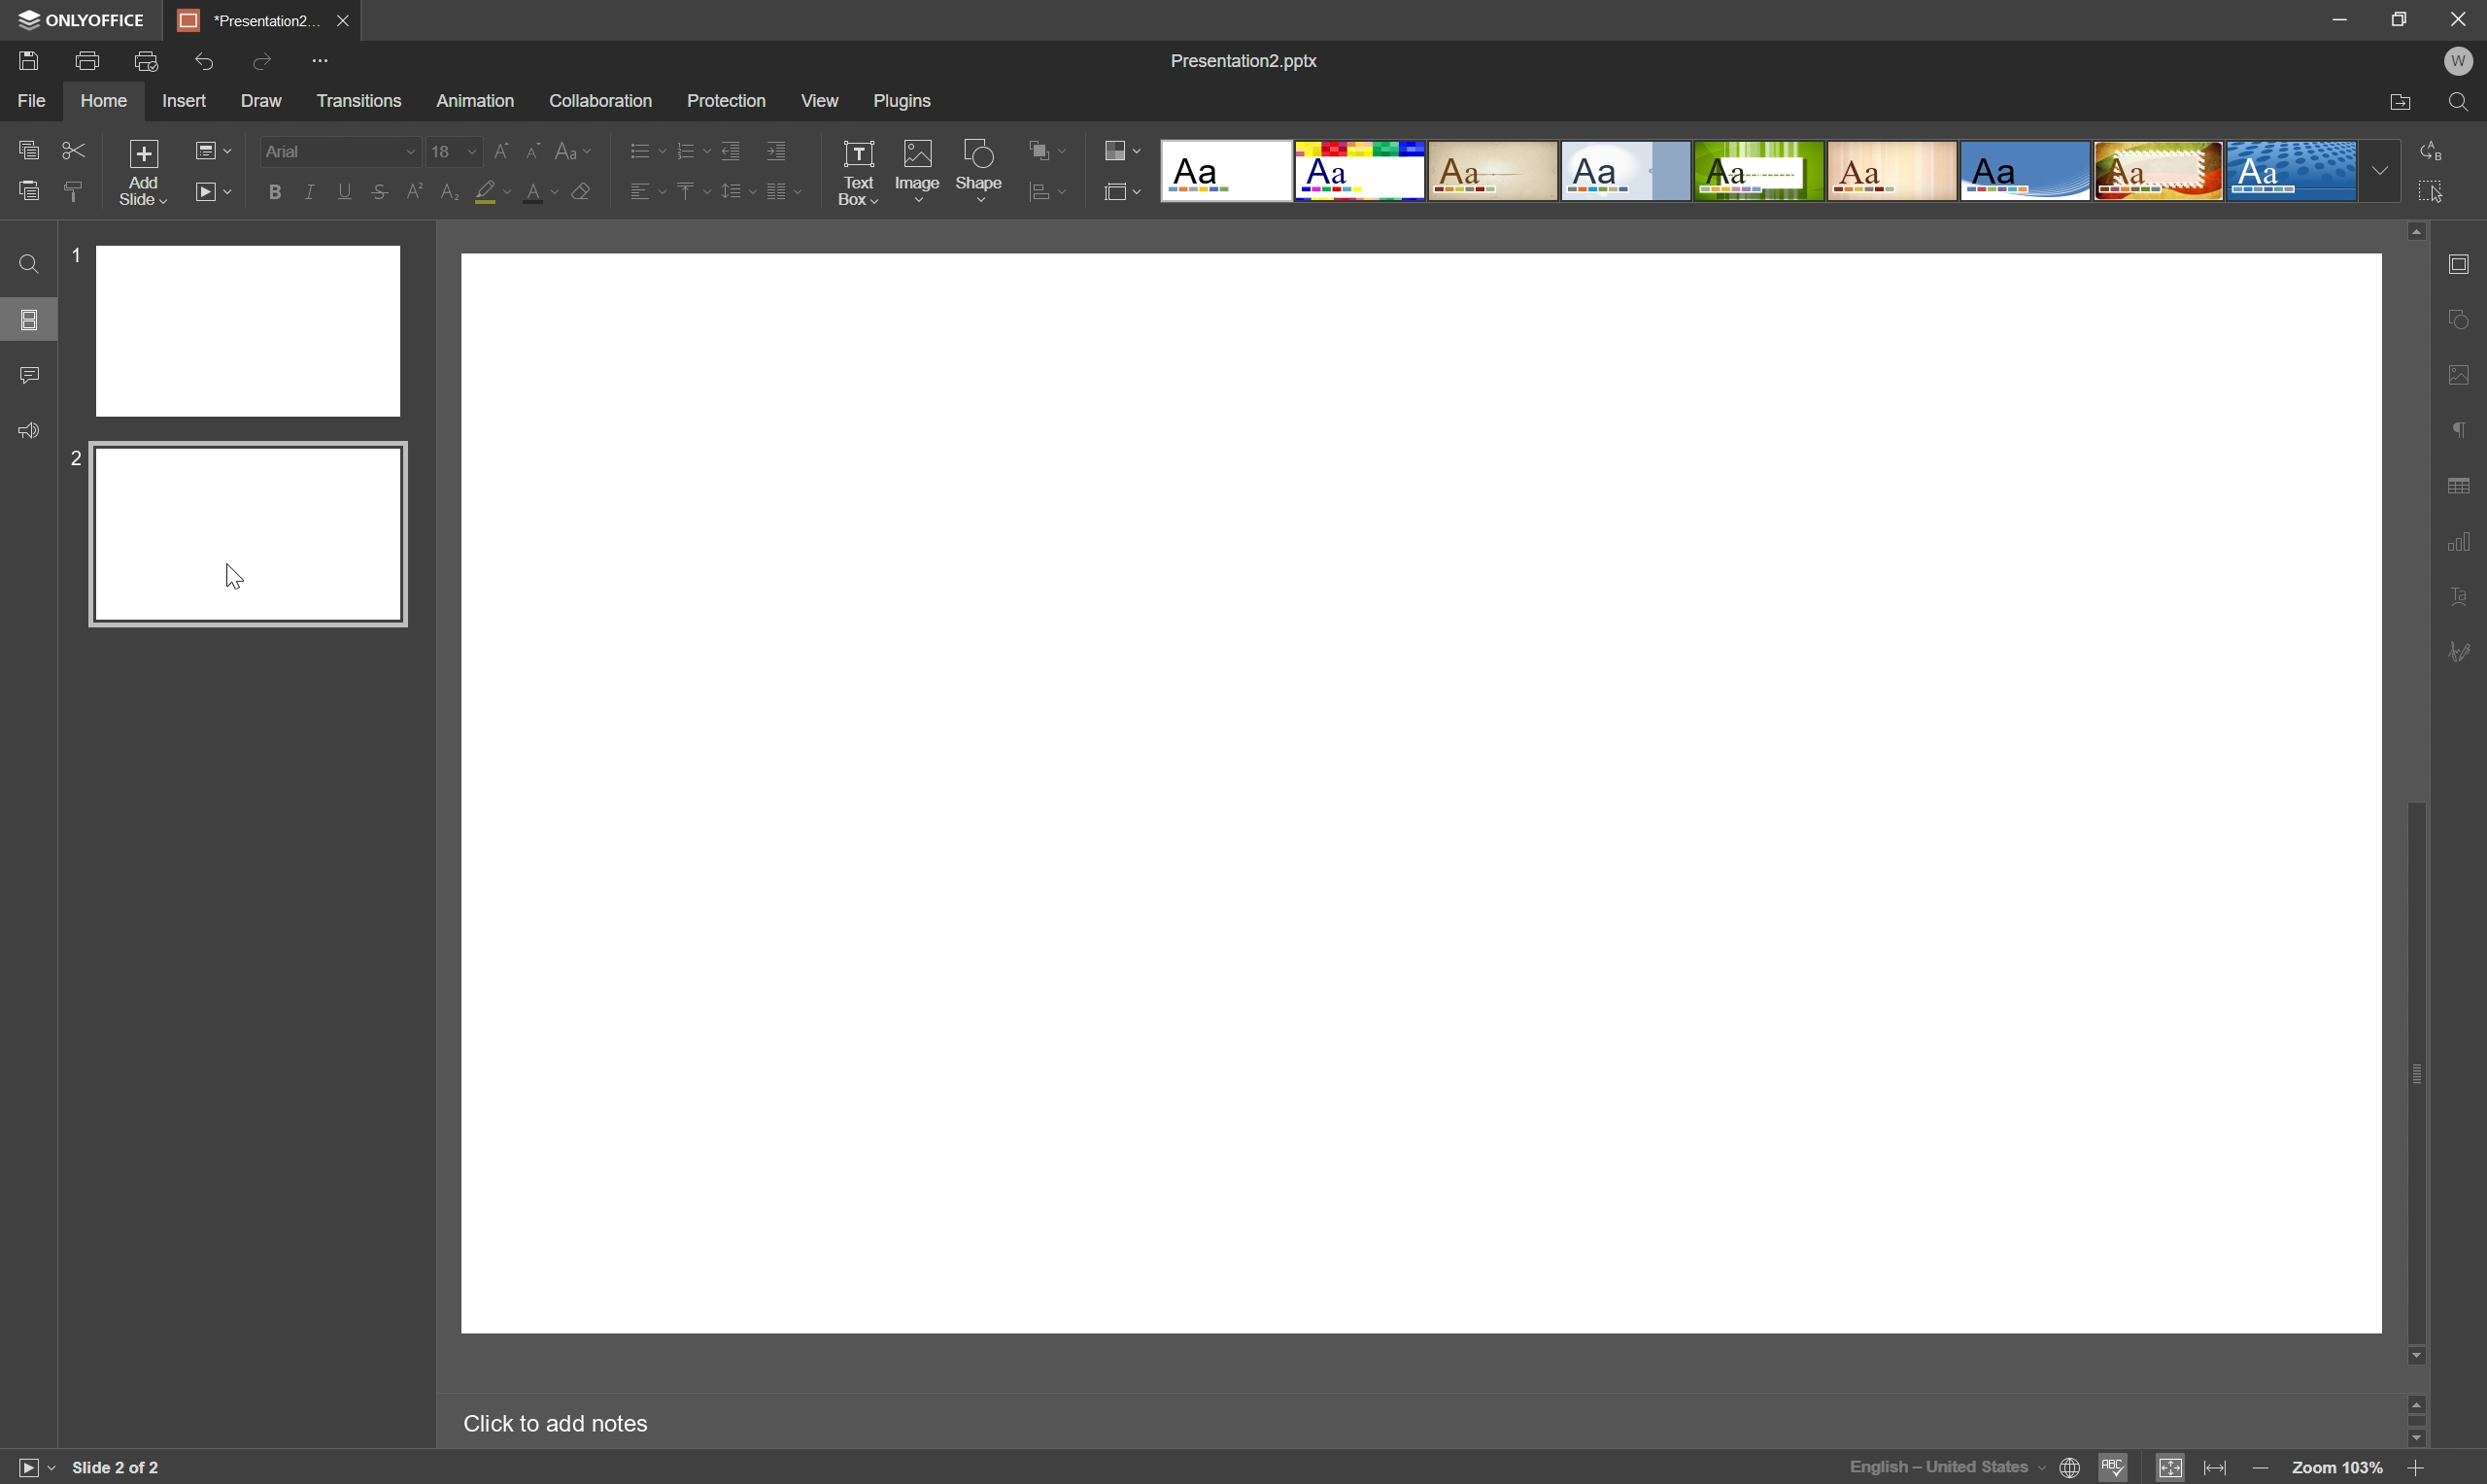 This screenshot has height=1484, width=2487. What do you see at coordinates (86, 20) in the screenshot?
I see `ONLYOFFICE` at bounding box center [86, 20].